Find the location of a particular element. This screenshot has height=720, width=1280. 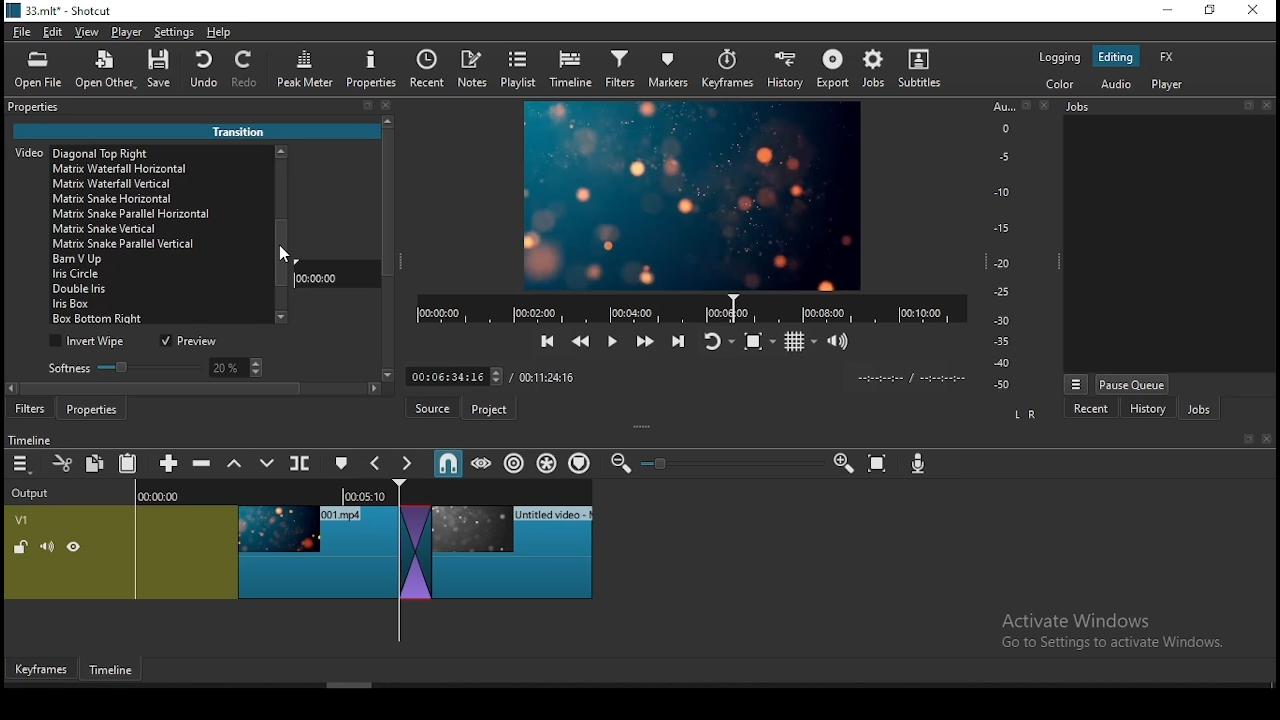

Keyframes is located at coordinates (39, 670).